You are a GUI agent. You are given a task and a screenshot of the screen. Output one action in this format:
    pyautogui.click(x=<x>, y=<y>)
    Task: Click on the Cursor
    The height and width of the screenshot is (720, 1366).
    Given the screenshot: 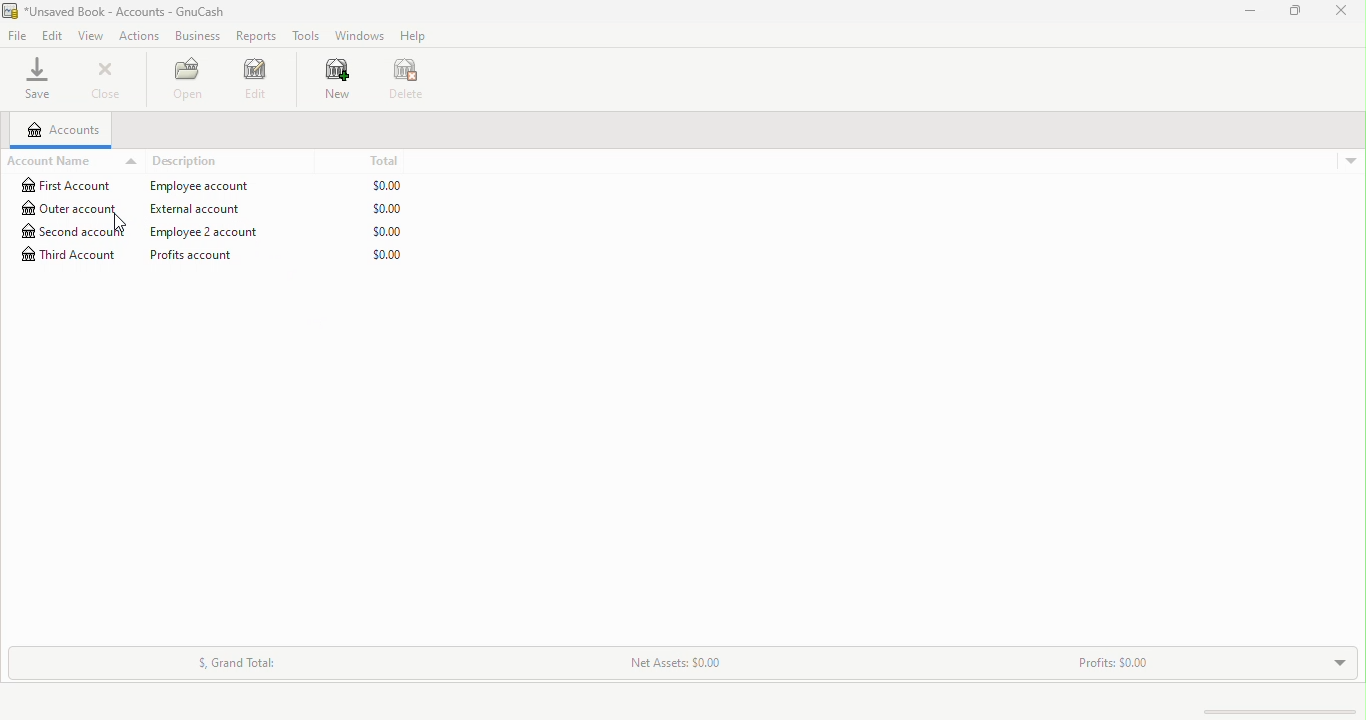 What is the action you would take?
    pyautogui.click(x=120, y=222)
    